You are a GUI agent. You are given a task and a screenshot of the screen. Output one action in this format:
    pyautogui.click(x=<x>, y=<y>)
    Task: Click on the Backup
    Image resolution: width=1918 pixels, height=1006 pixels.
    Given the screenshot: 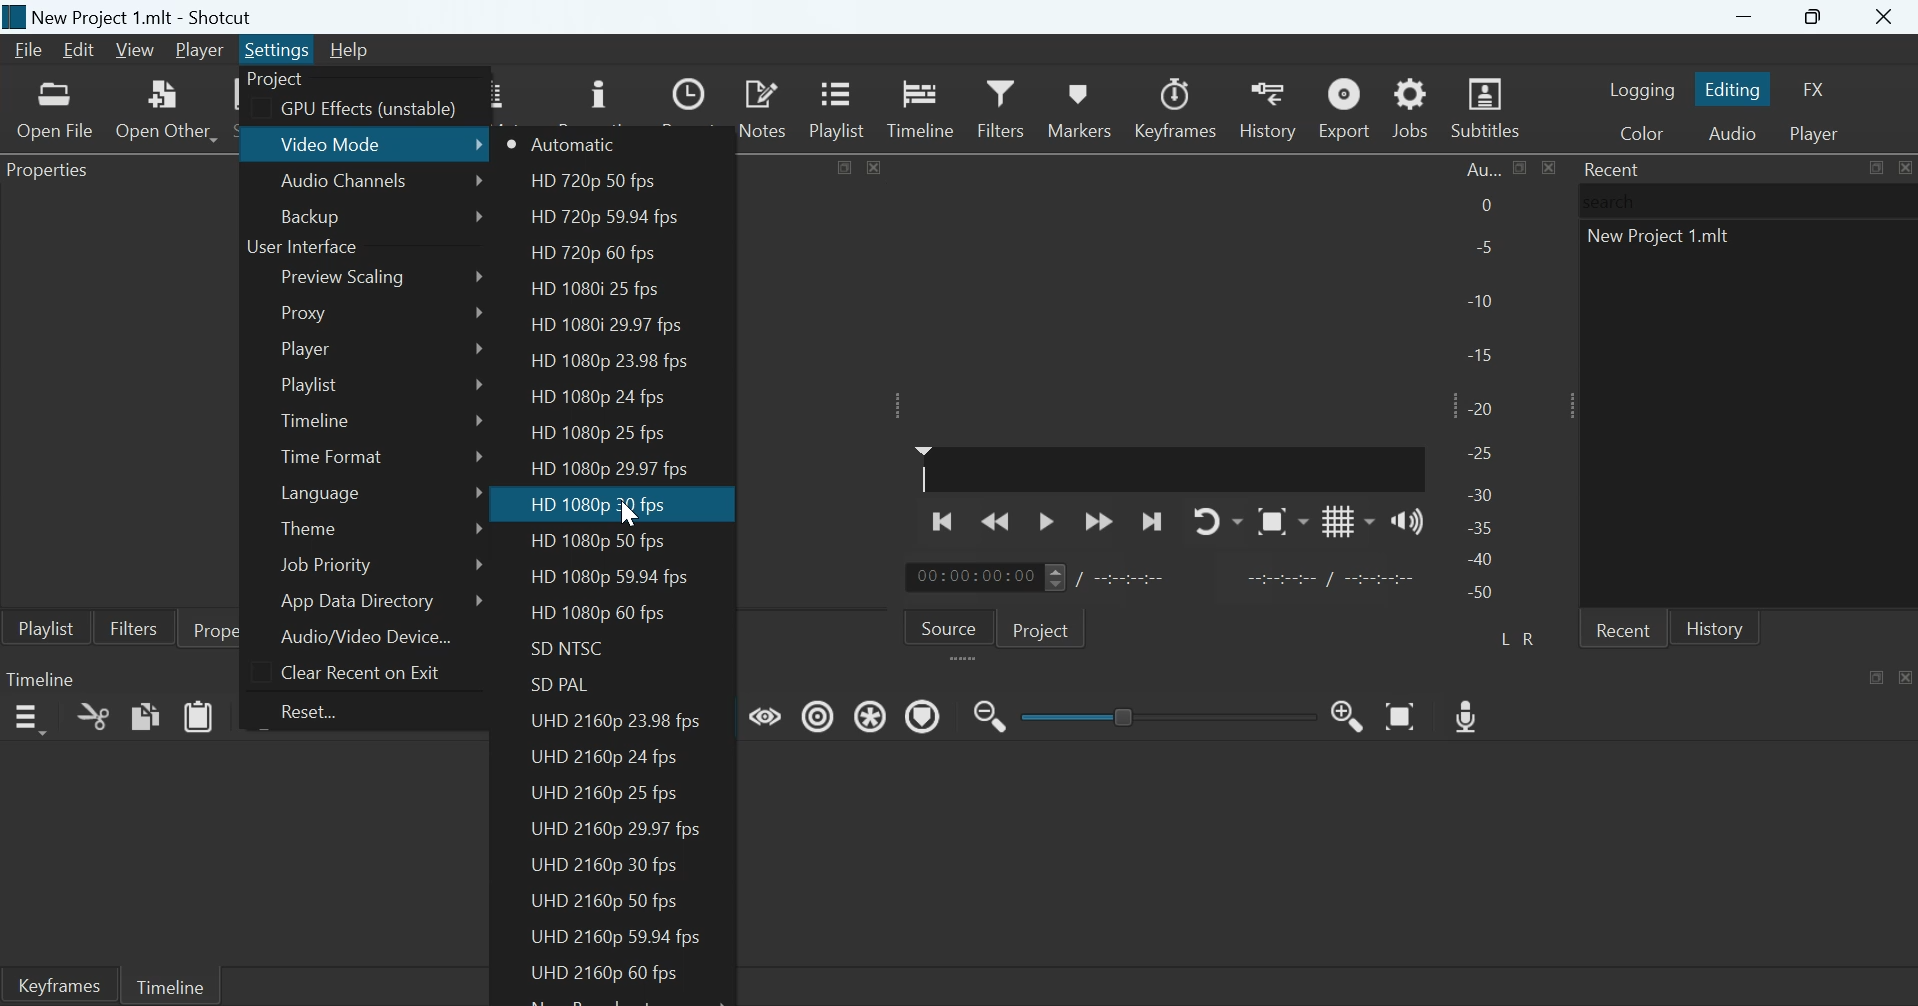 What is the action you would take?
    pyautogui.click(x=310, y=216)
    